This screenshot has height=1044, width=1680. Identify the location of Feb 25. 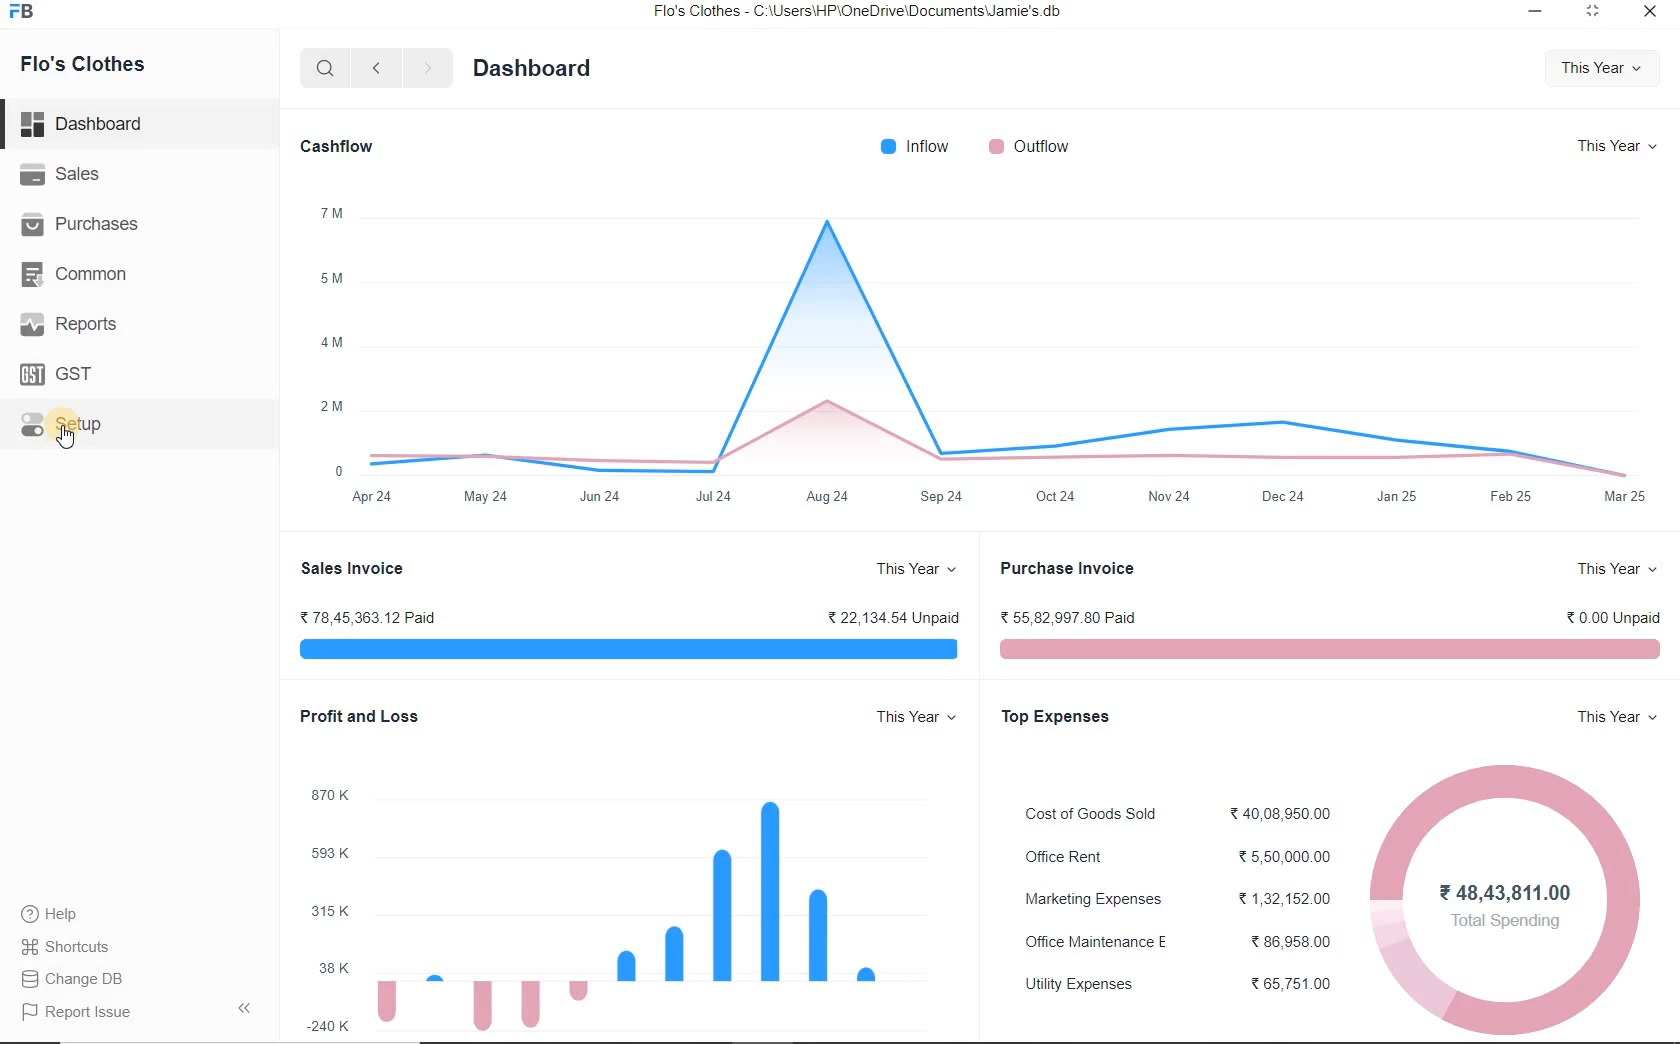
(1512, 496).